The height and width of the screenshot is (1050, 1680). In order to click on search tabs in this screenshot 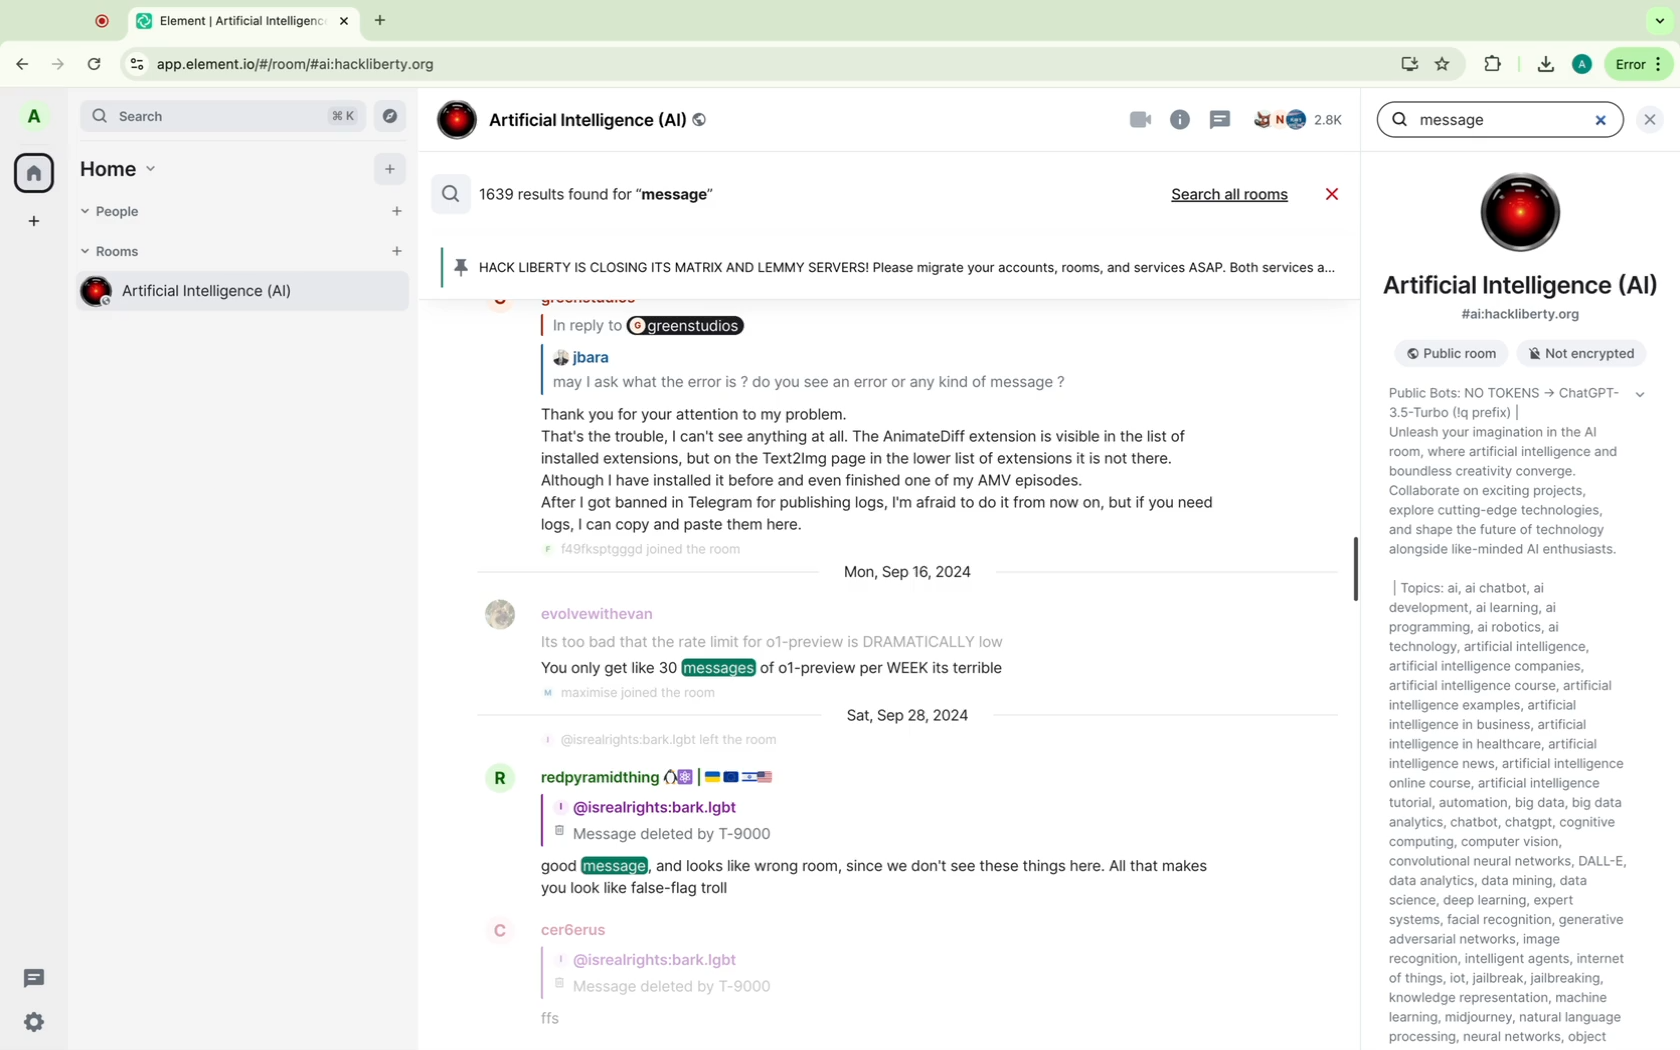, I will do `click(1660, 21)`.